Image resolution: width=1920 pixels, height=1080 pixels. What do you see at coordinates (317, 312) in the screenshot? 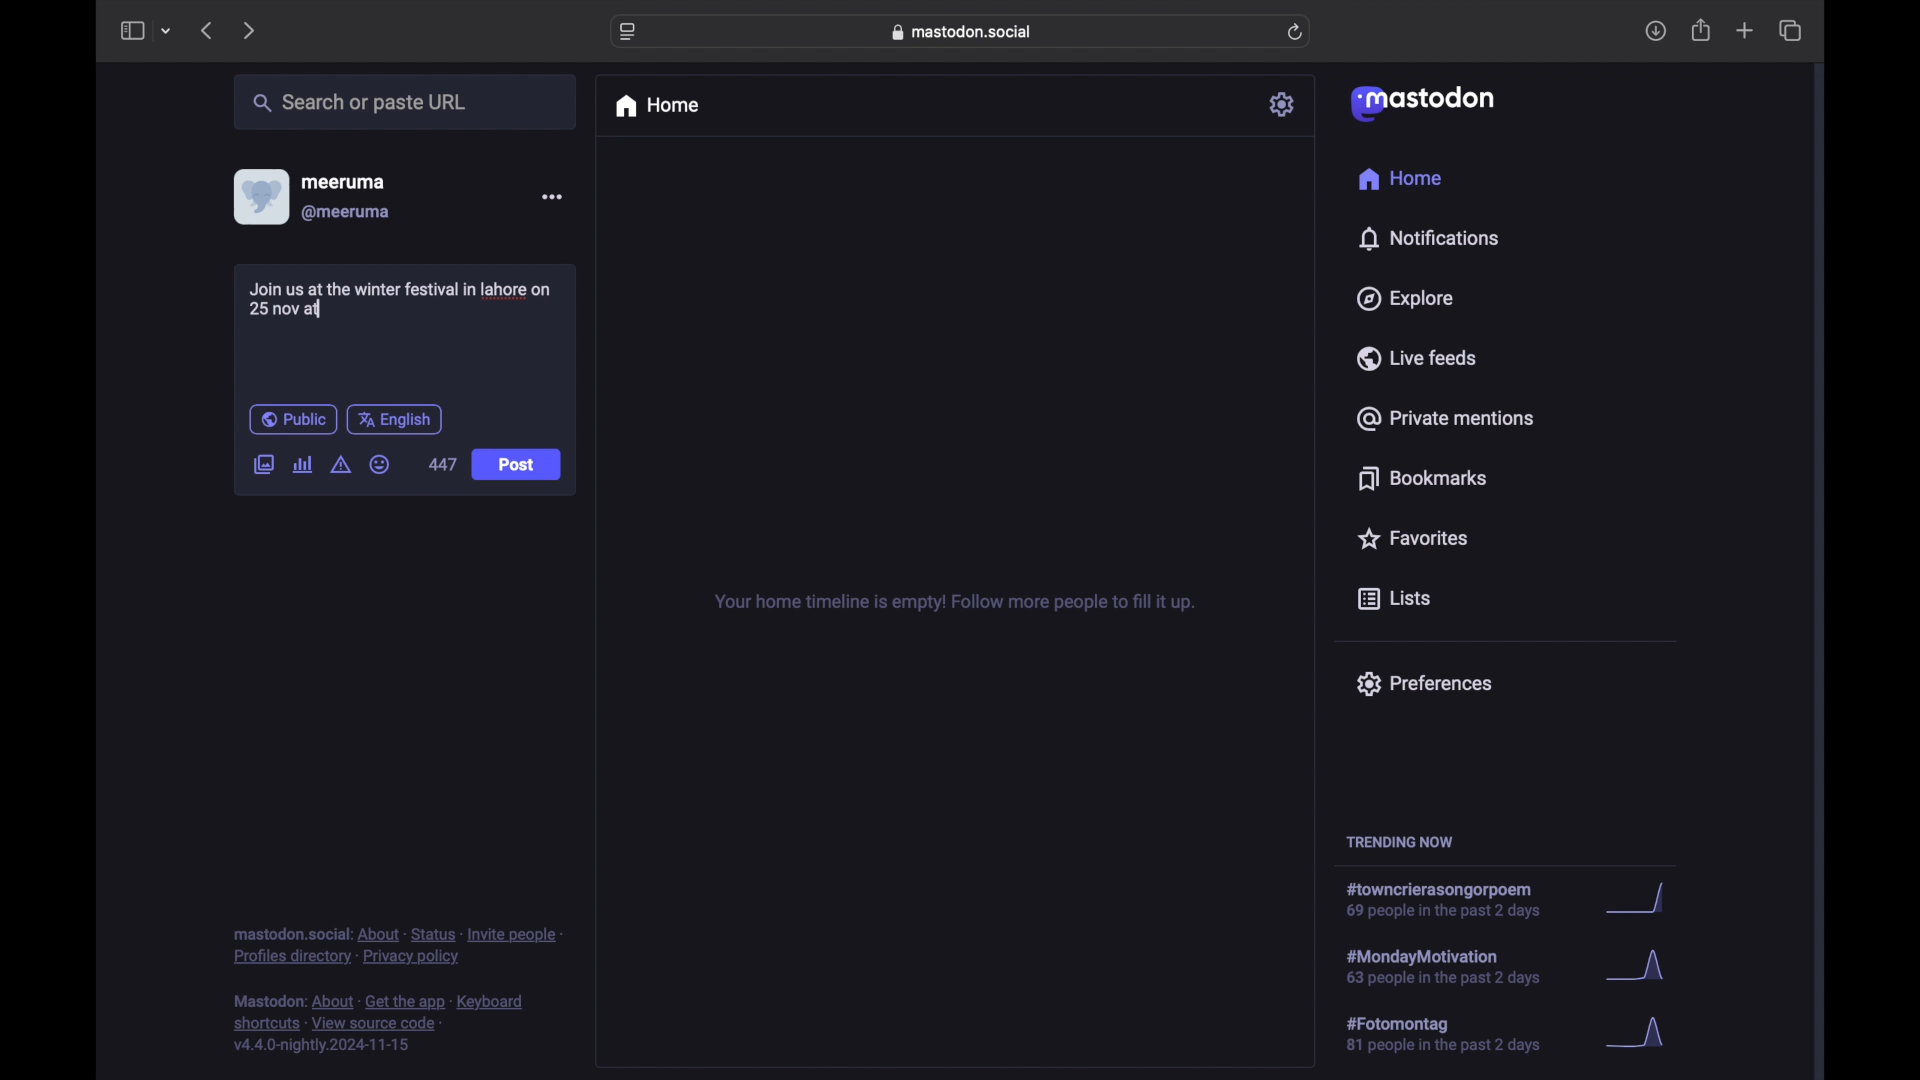
I see `text cursor` at bounding box center [317, 312].